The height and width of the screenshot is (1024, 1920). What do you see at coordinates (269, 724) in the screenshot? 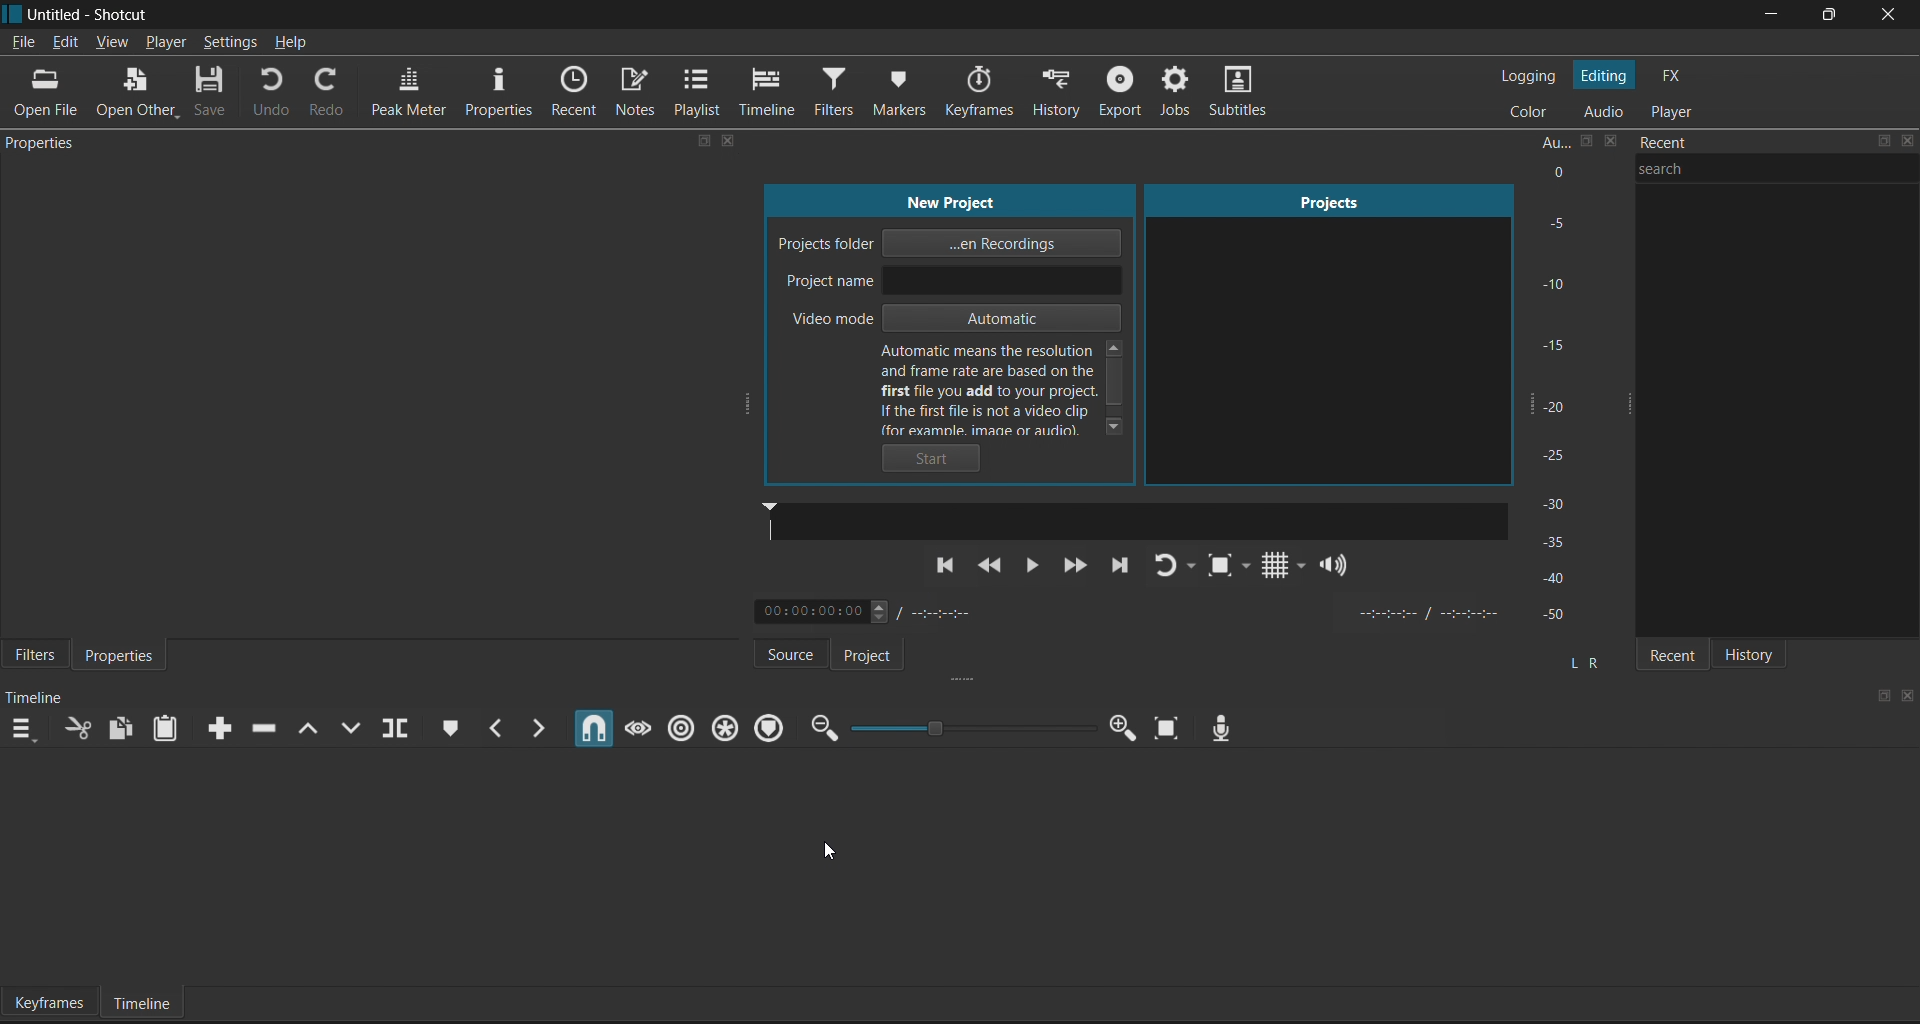
I see `Ripple delete` at bounding box center [269, 724].